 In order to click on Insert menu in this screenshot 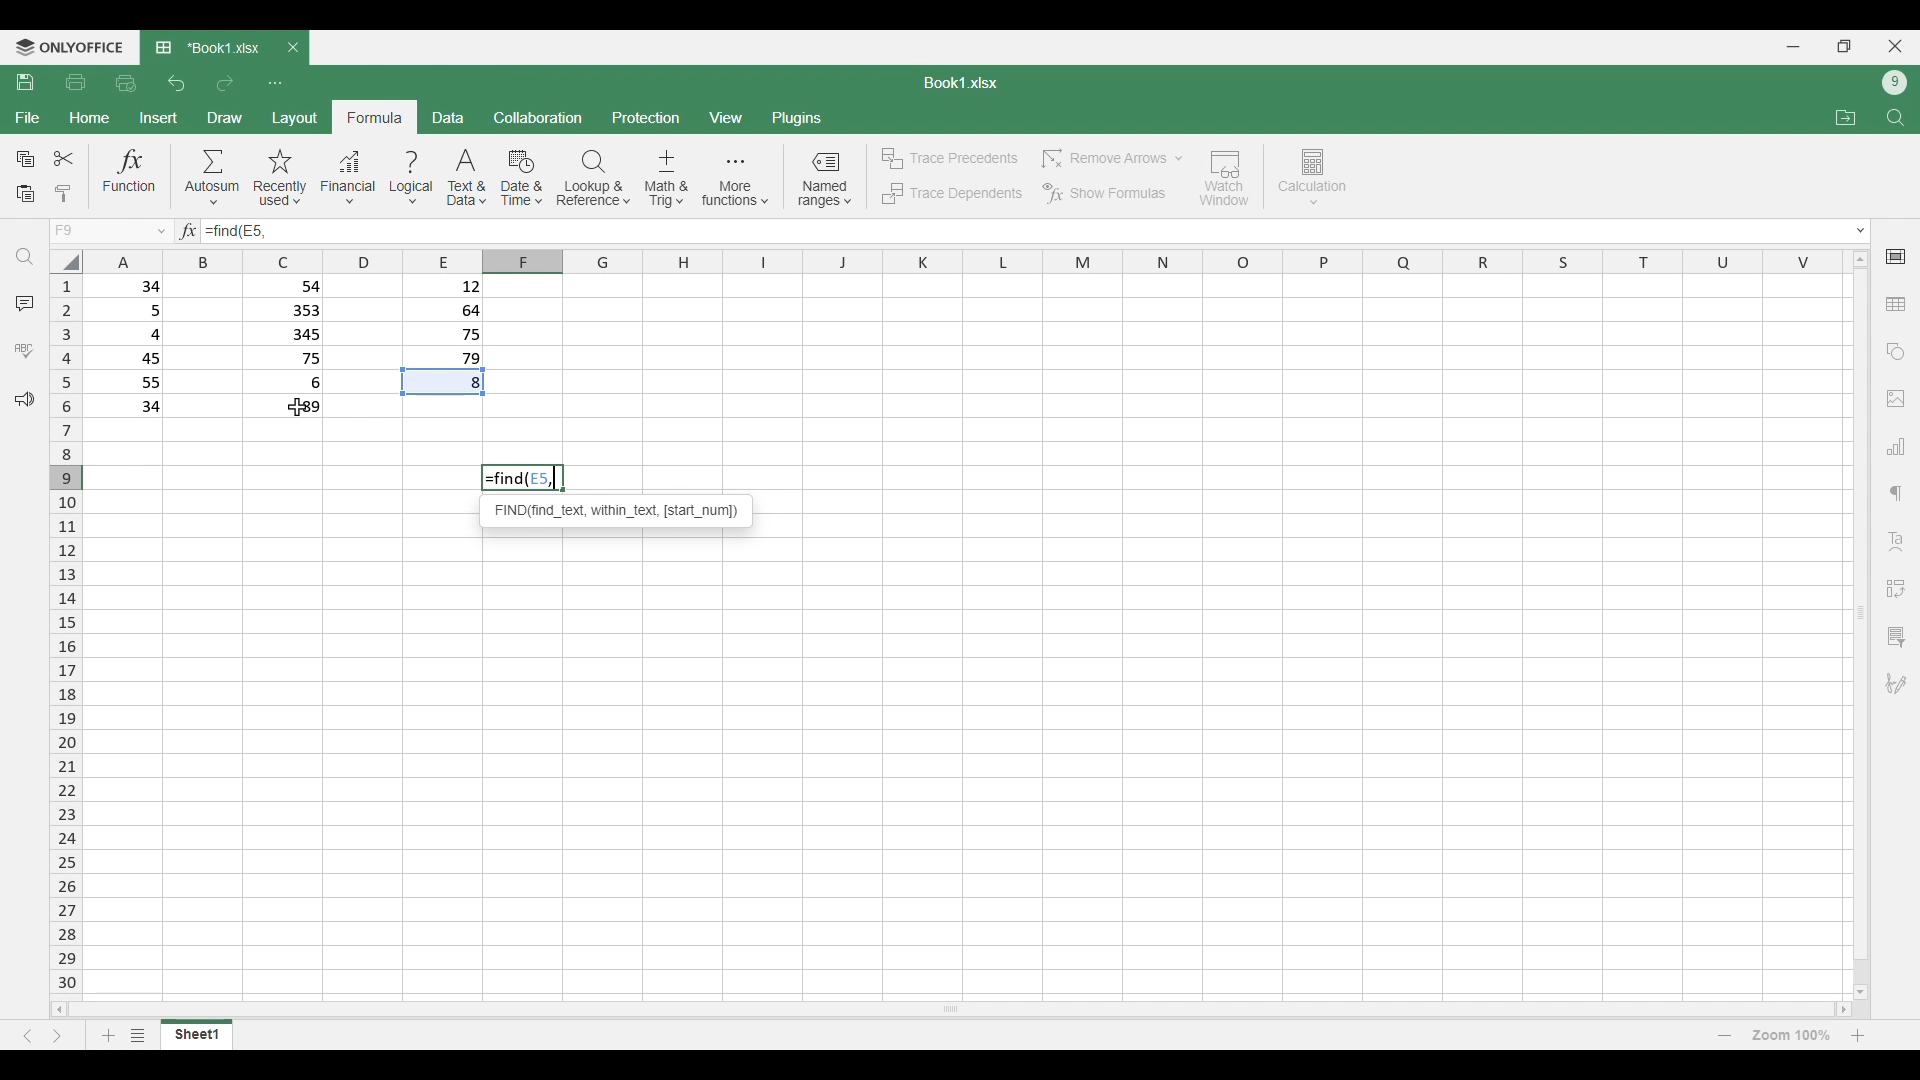, I will do `click(158, 118)`.